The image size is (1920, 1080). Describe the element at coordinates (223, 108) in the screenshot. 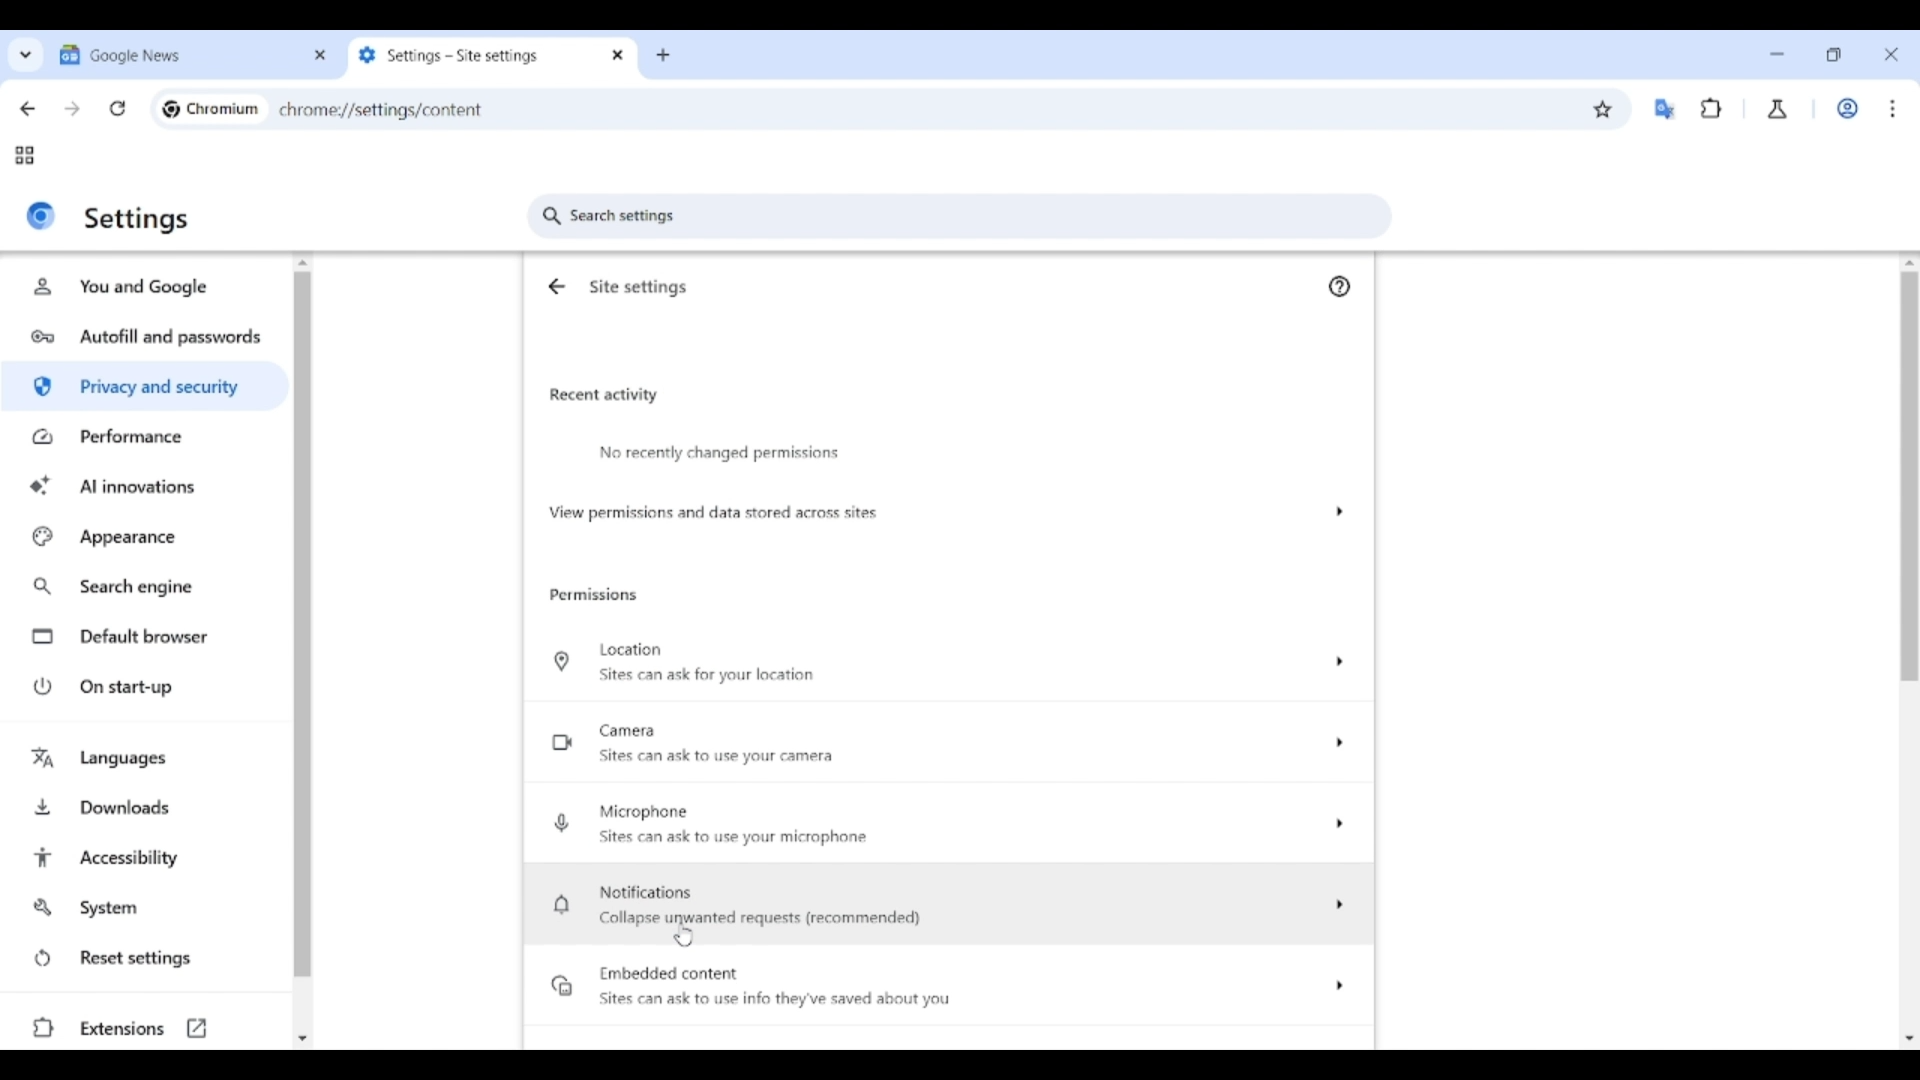

I see `Chromium` at that location.